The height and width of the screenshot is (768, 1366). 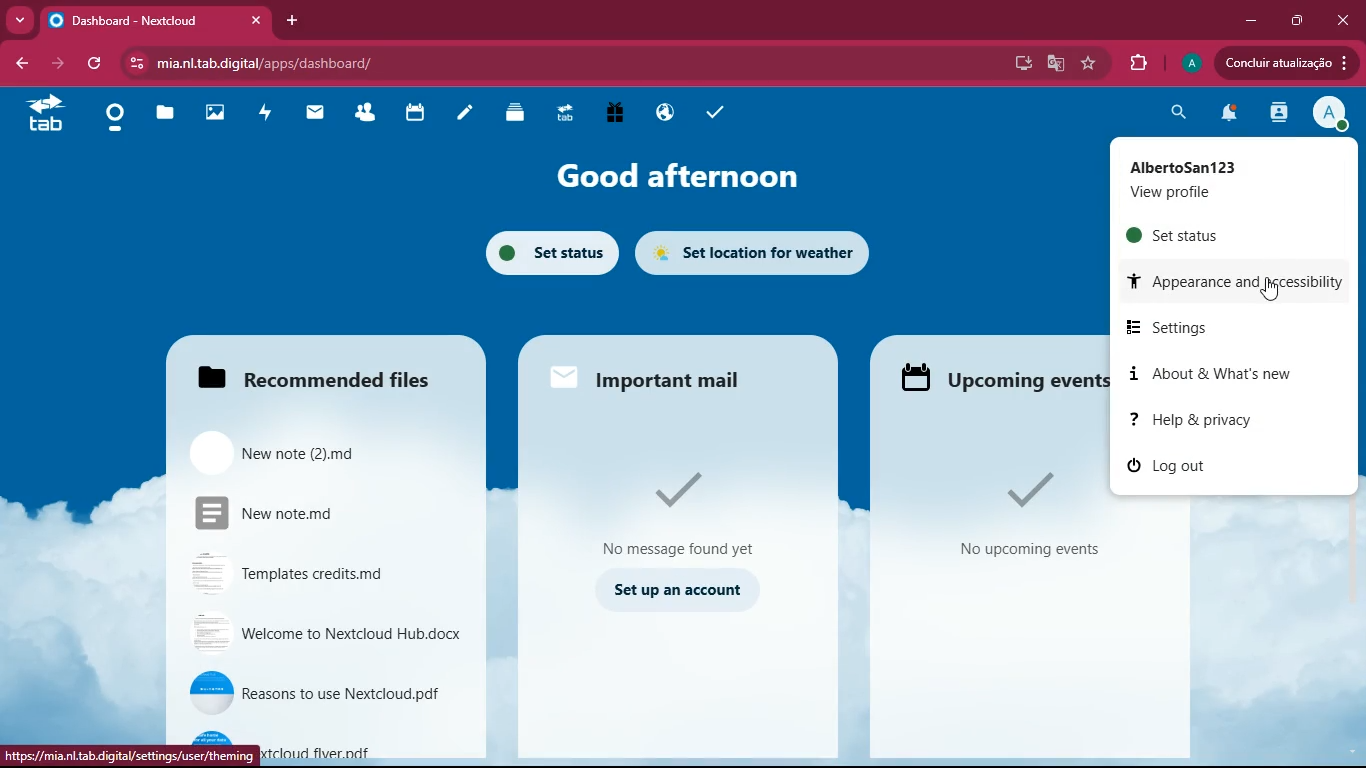 What do you see at coordinates (1233, 115) in the screenshot?
I see `notifications` at bounding box center [1233, 115].